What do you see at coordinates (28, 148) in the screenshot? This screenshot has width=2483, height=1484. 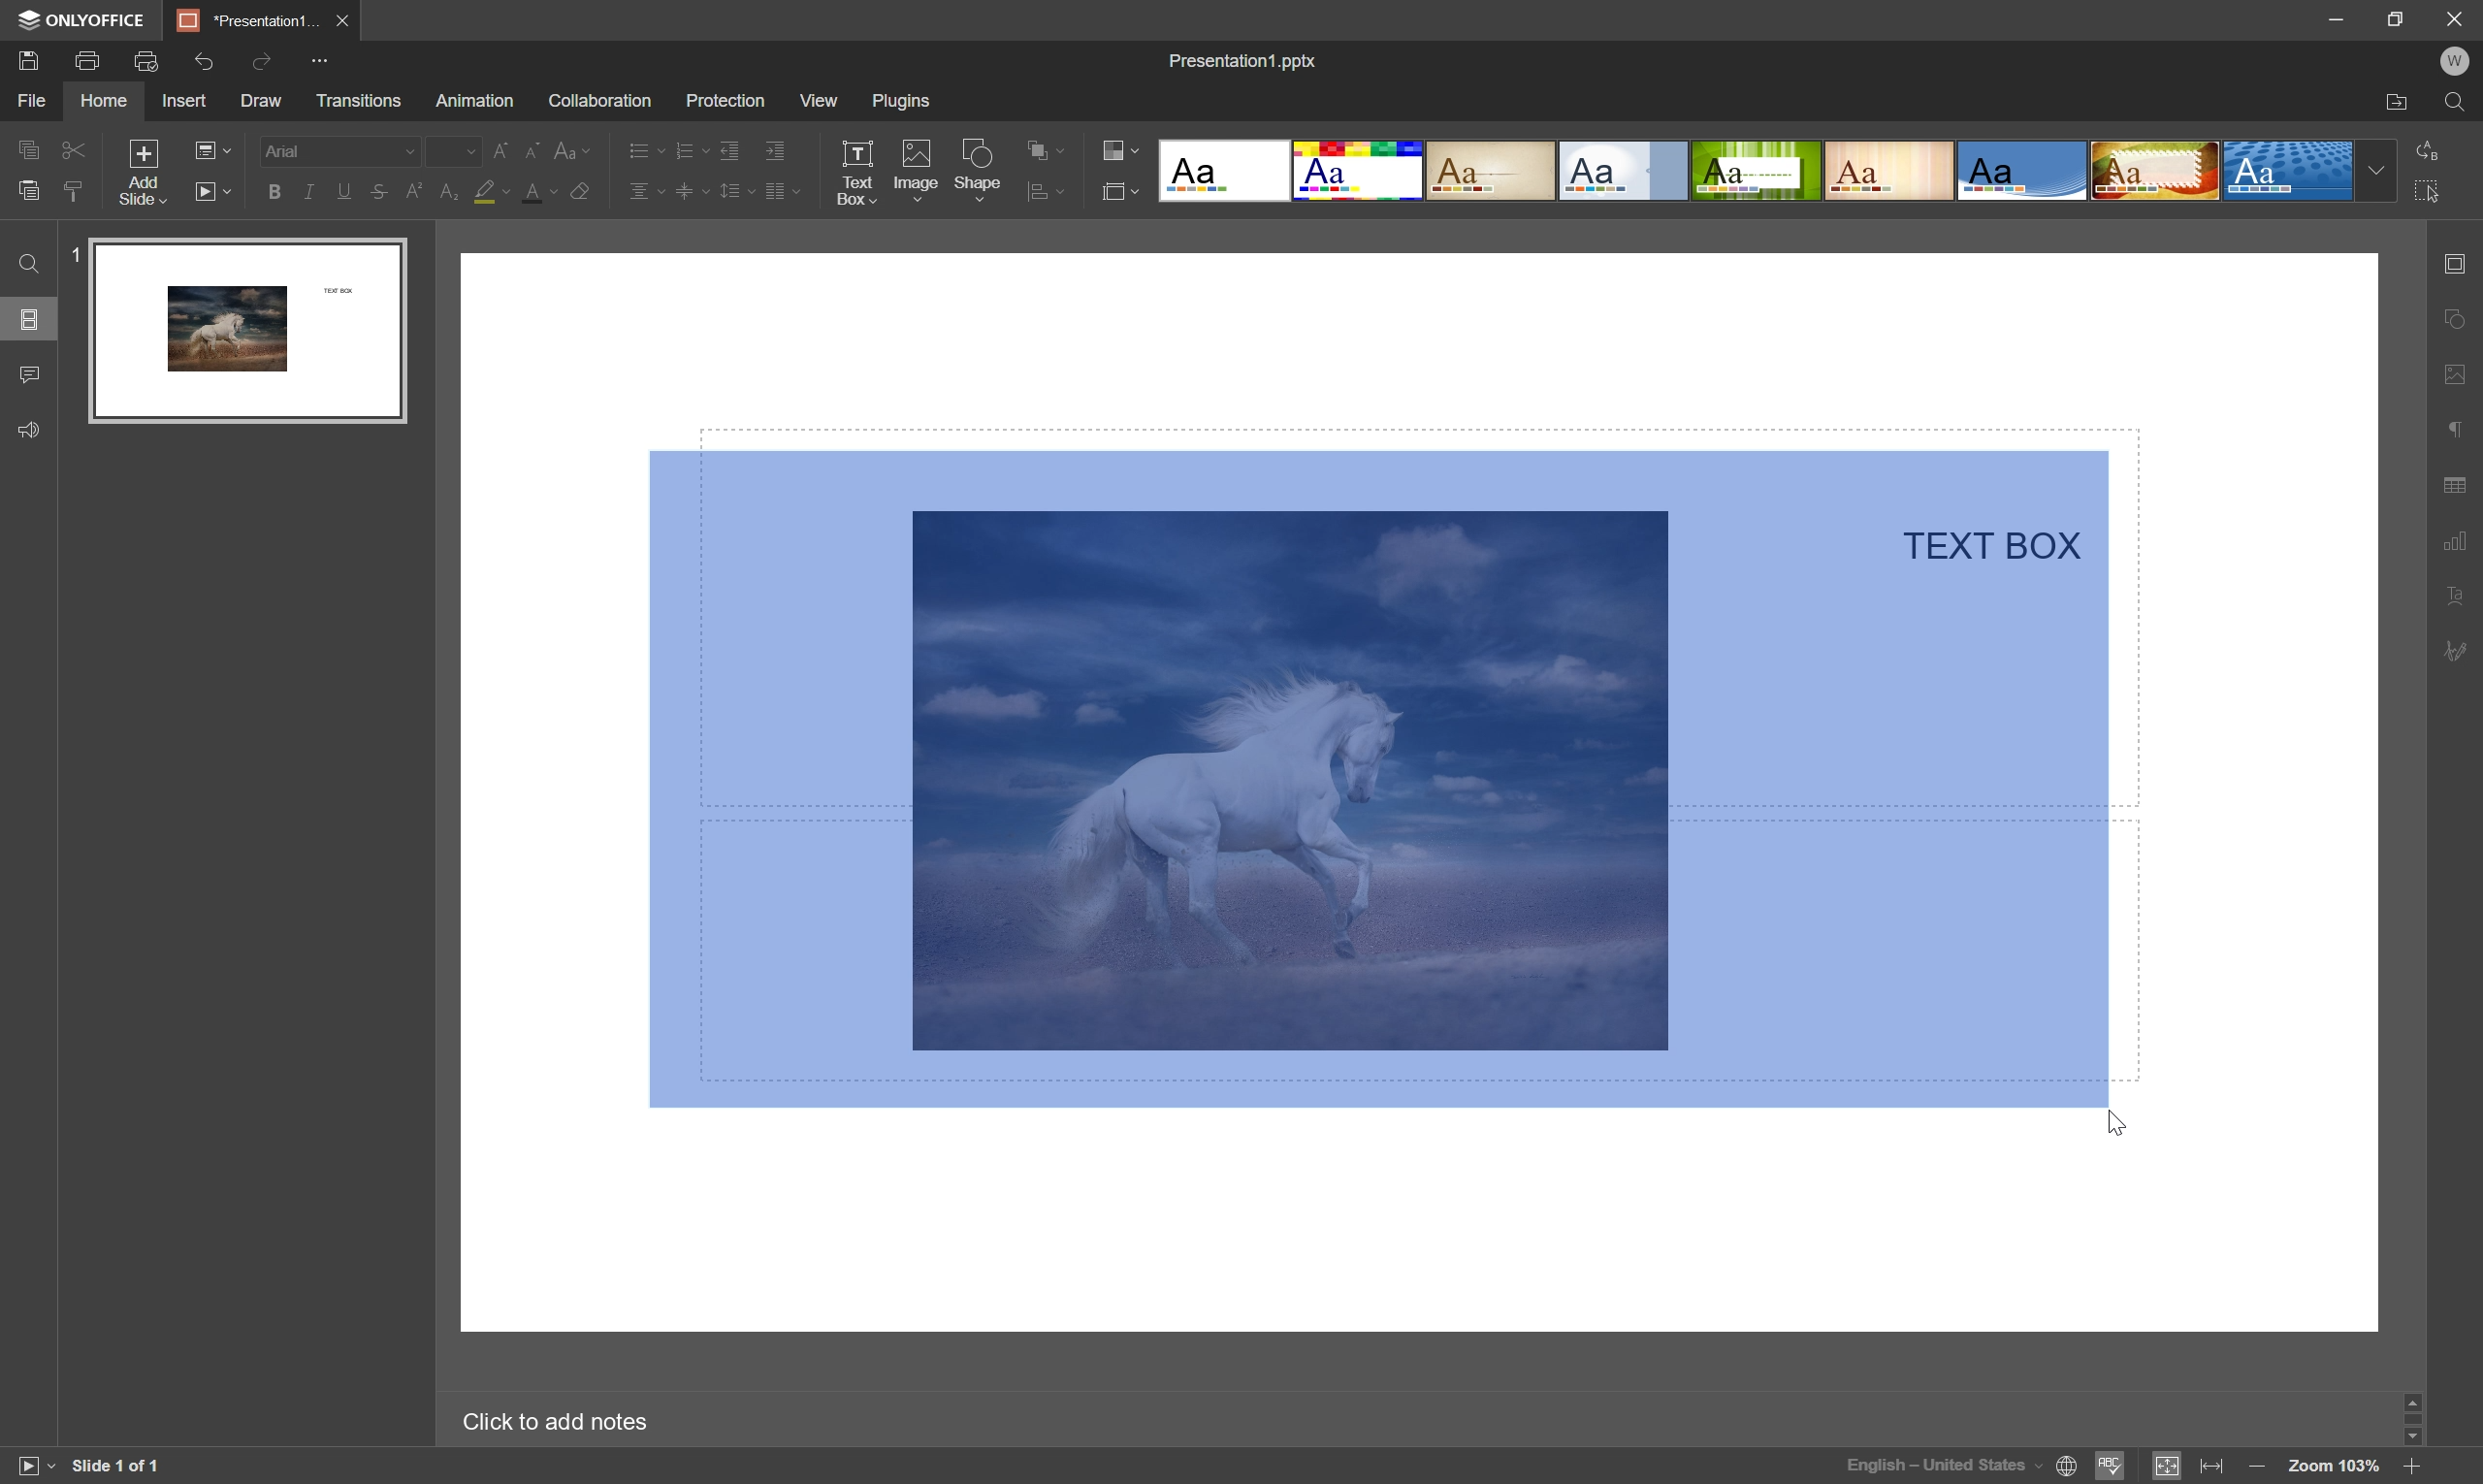 I see `copy` at bounding box center [28, 148].